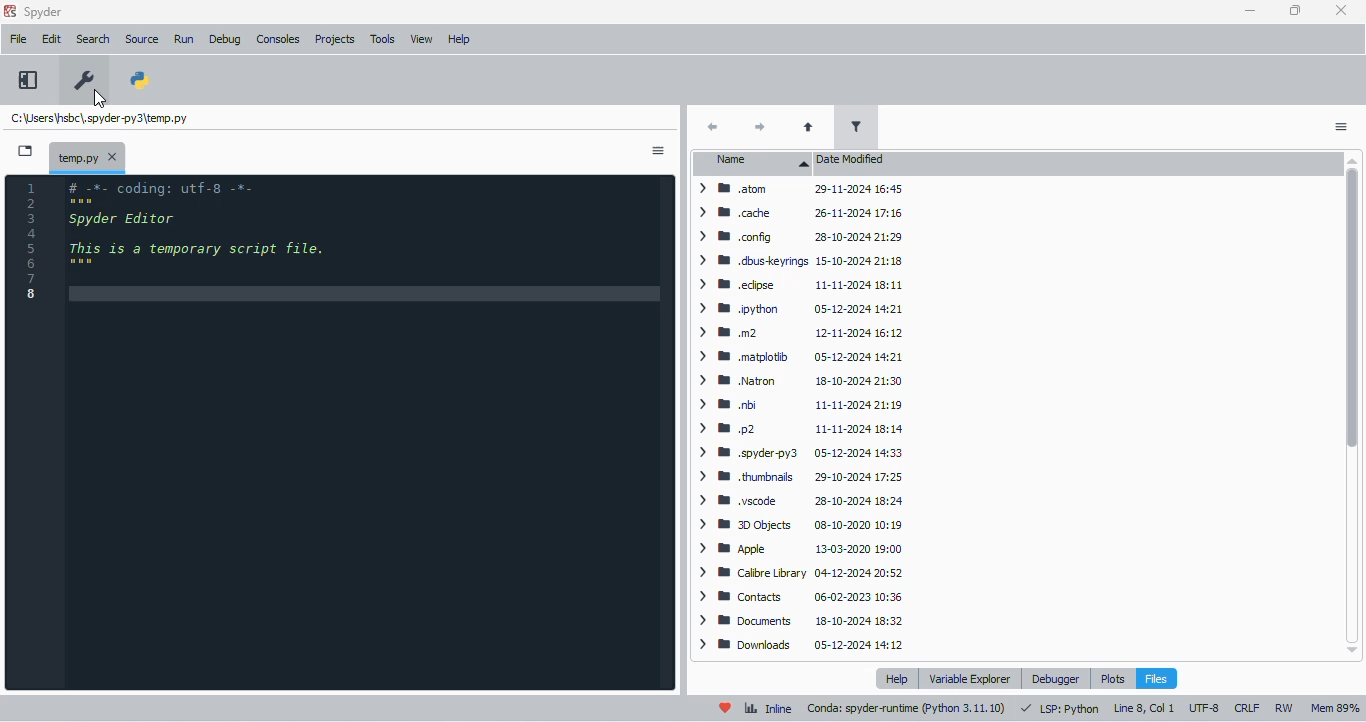 This screenshot has height=722, width=1366. What do you see at coordinates (796, 332) in the screenshot?
I see `> mm m2 12-11-2024 16:12` at bounding box center [796, 332].